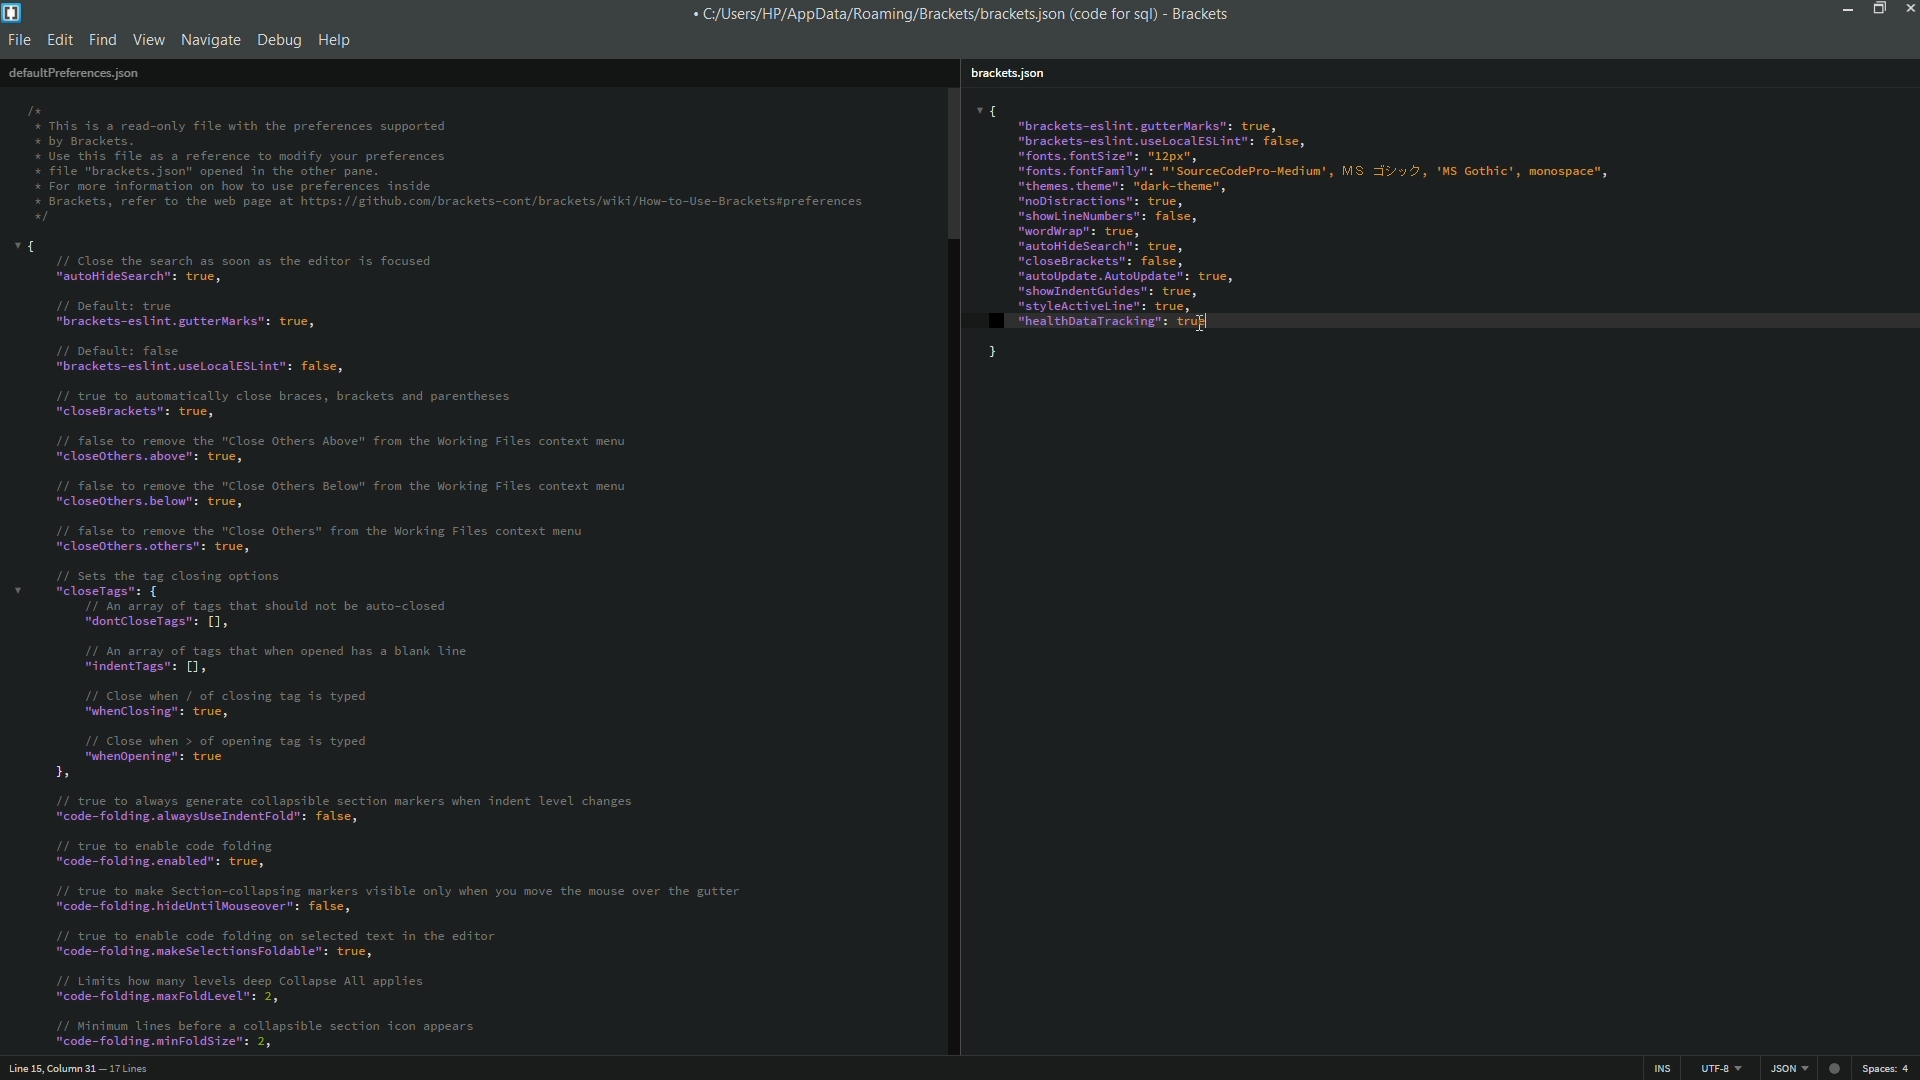  I want to click on INS, so click(1657, 1069).